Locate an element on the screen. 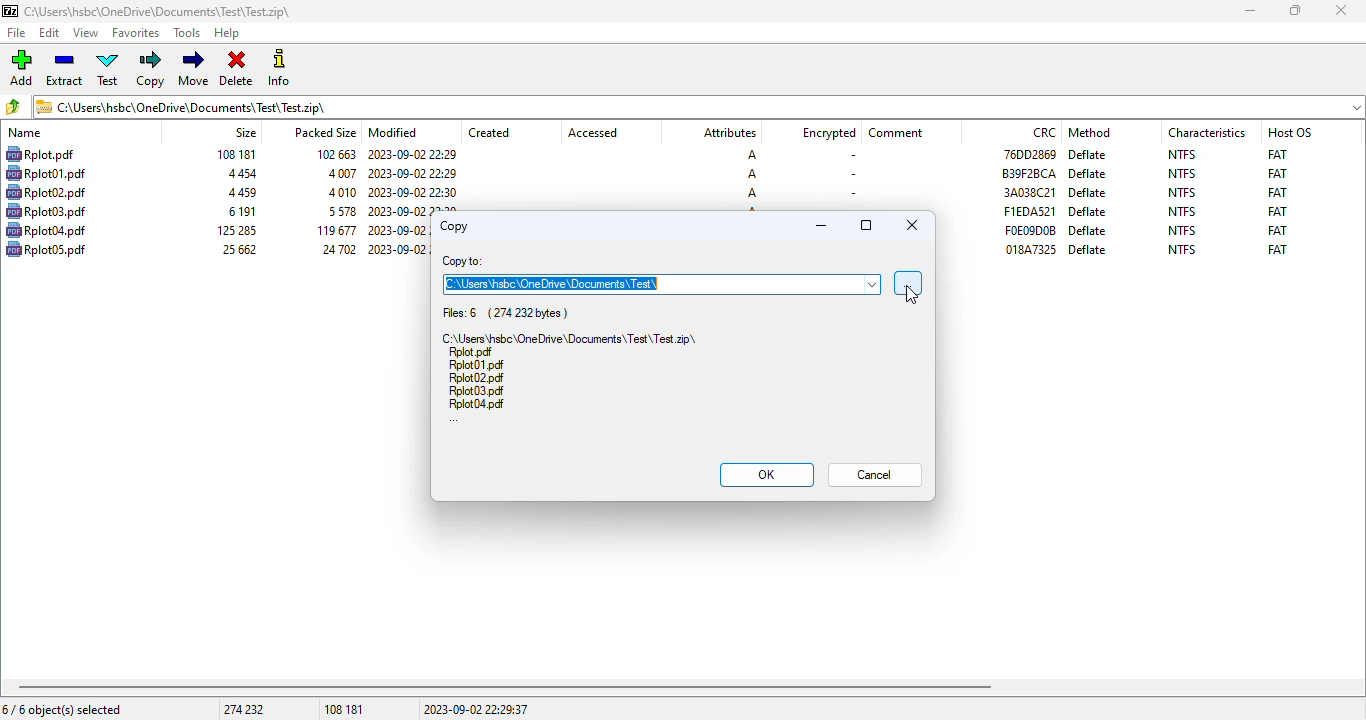 This screenshot has width=1366, height=720. size is located at coordinates (240, 211).